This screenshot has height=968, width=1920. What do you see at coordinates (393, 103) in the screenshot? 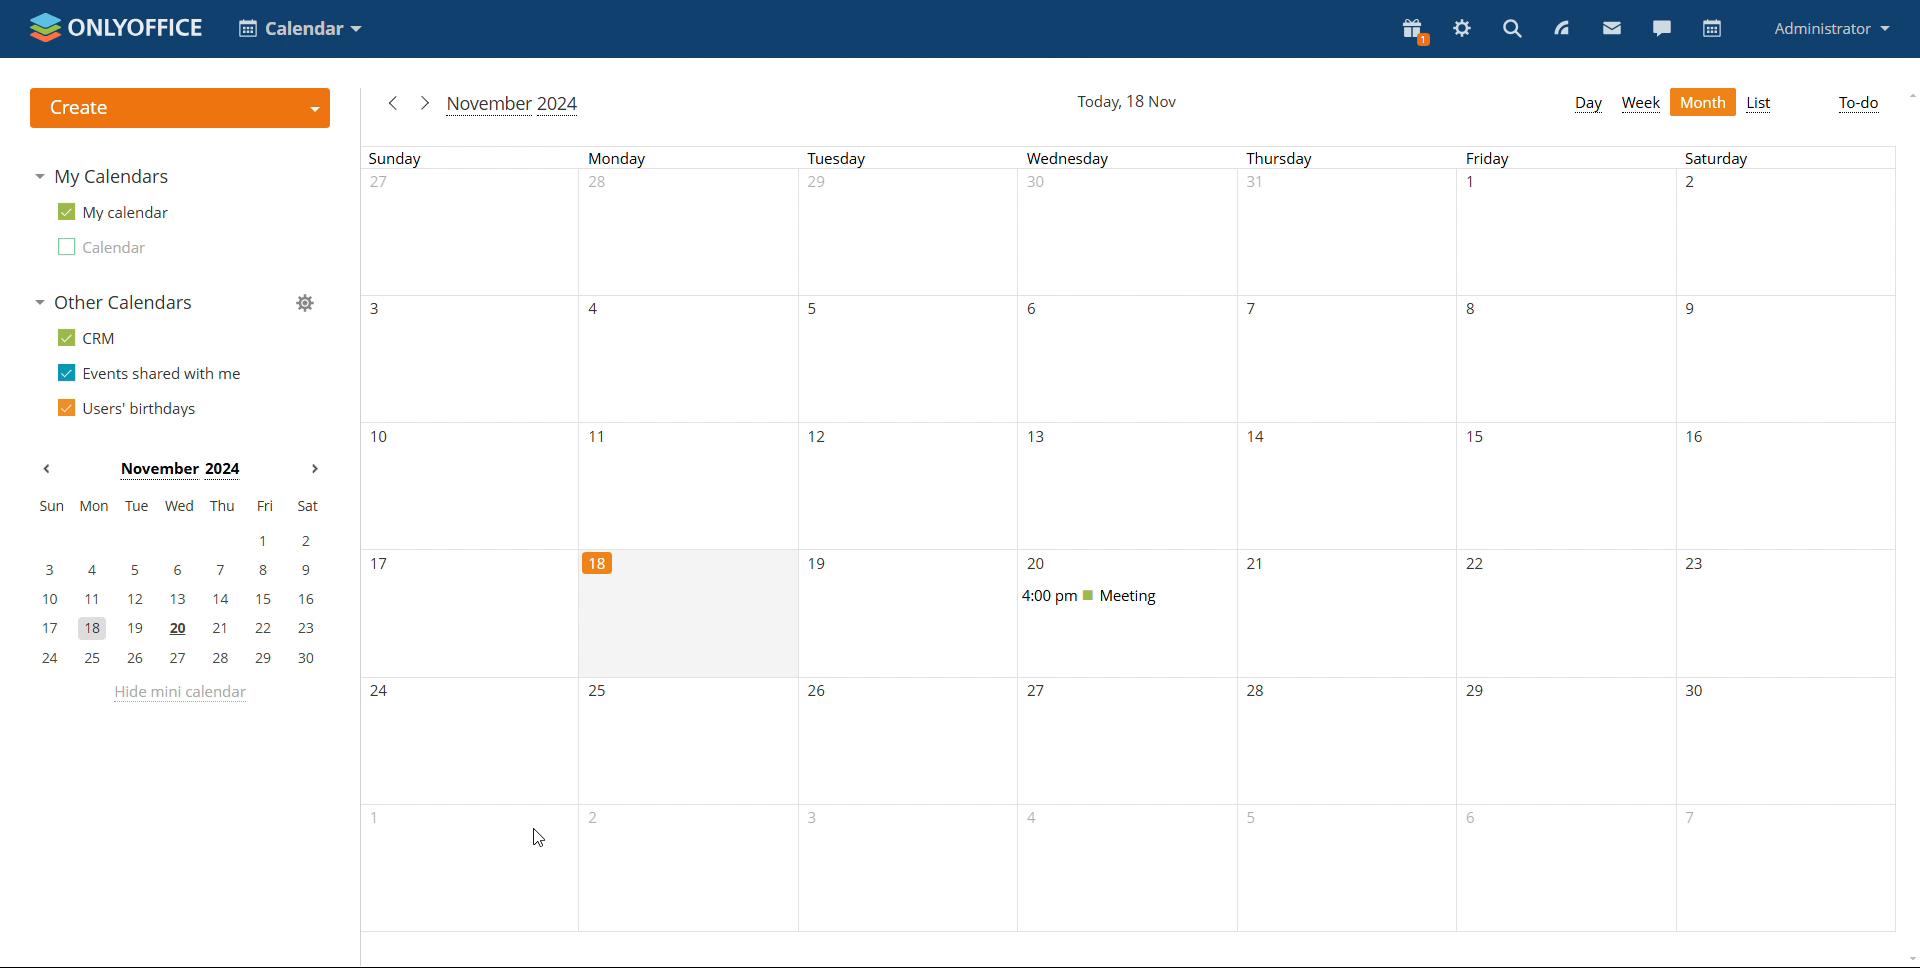
I see `previous month` at bounding box center [393, 103].